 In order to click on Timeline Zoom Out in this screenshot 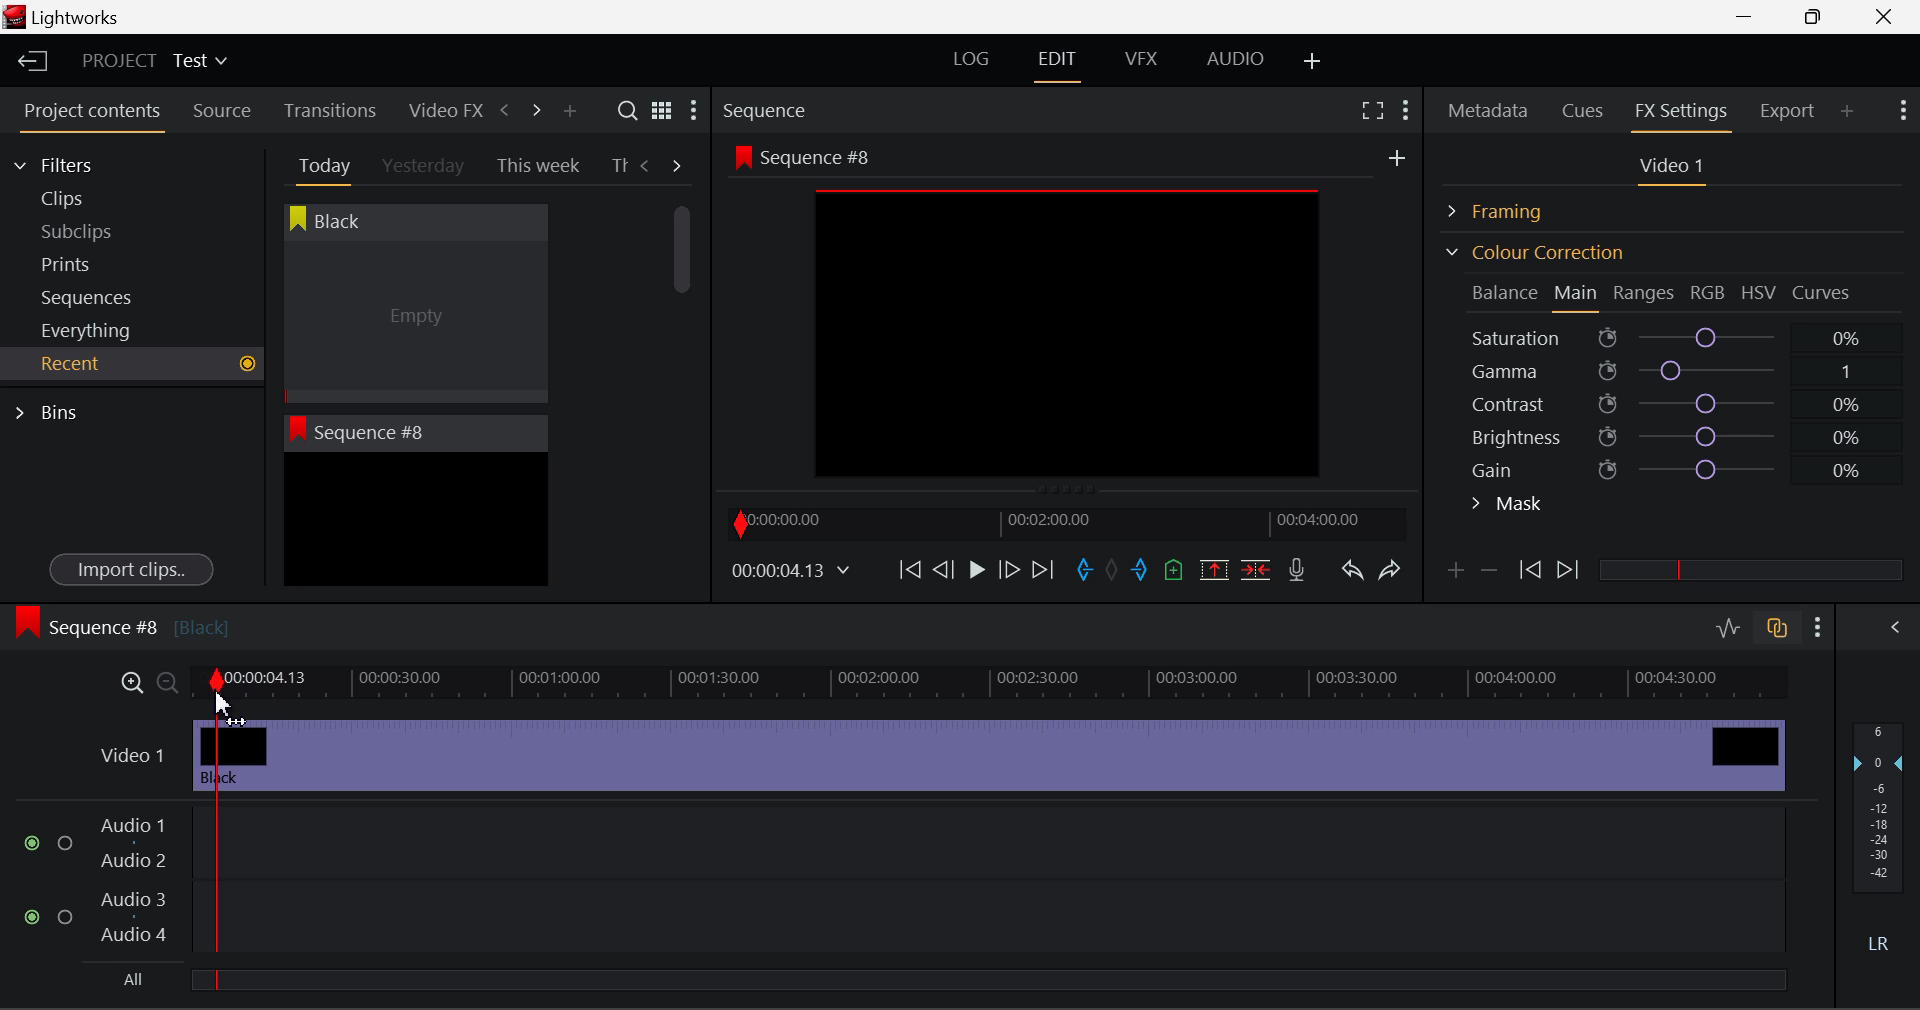, I will do `click(166, 682)`.